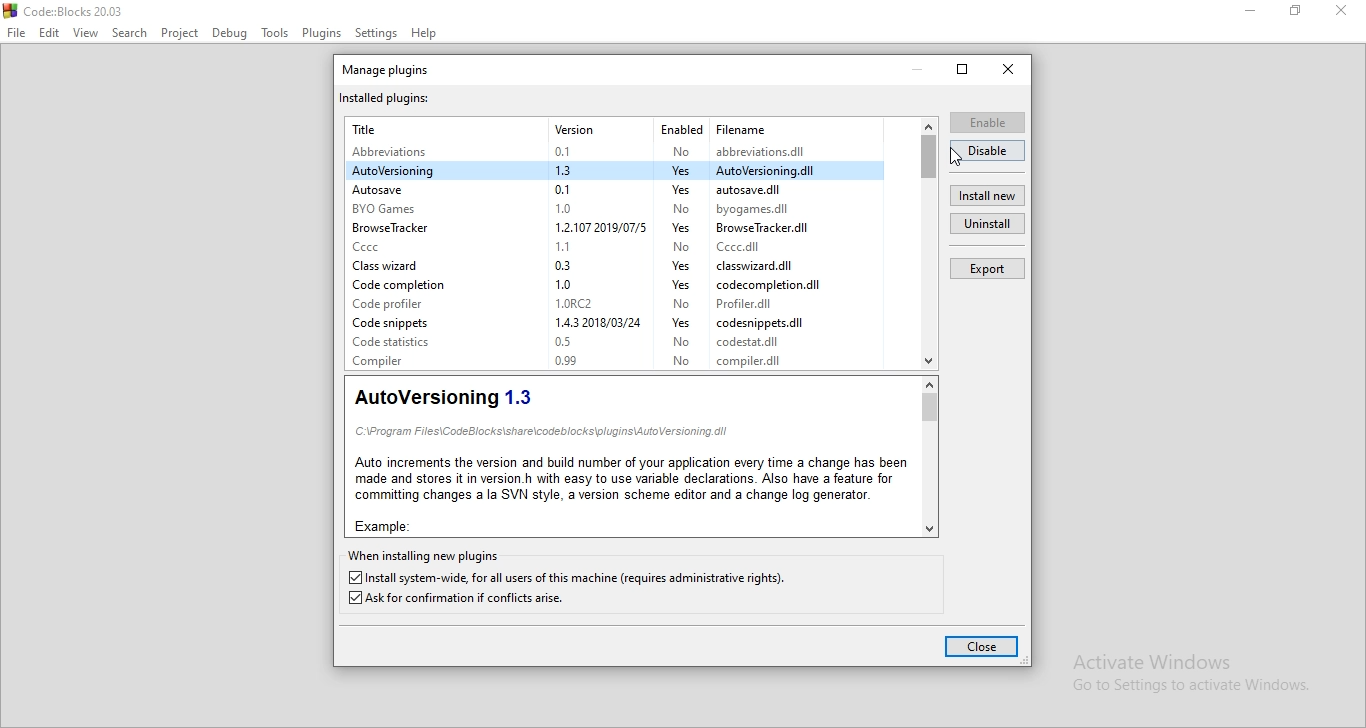 The height and width of the screenshot is (728, 1366). Describe the element at coordinates (678, 268) in the screenshot. I see `yes` at that location.